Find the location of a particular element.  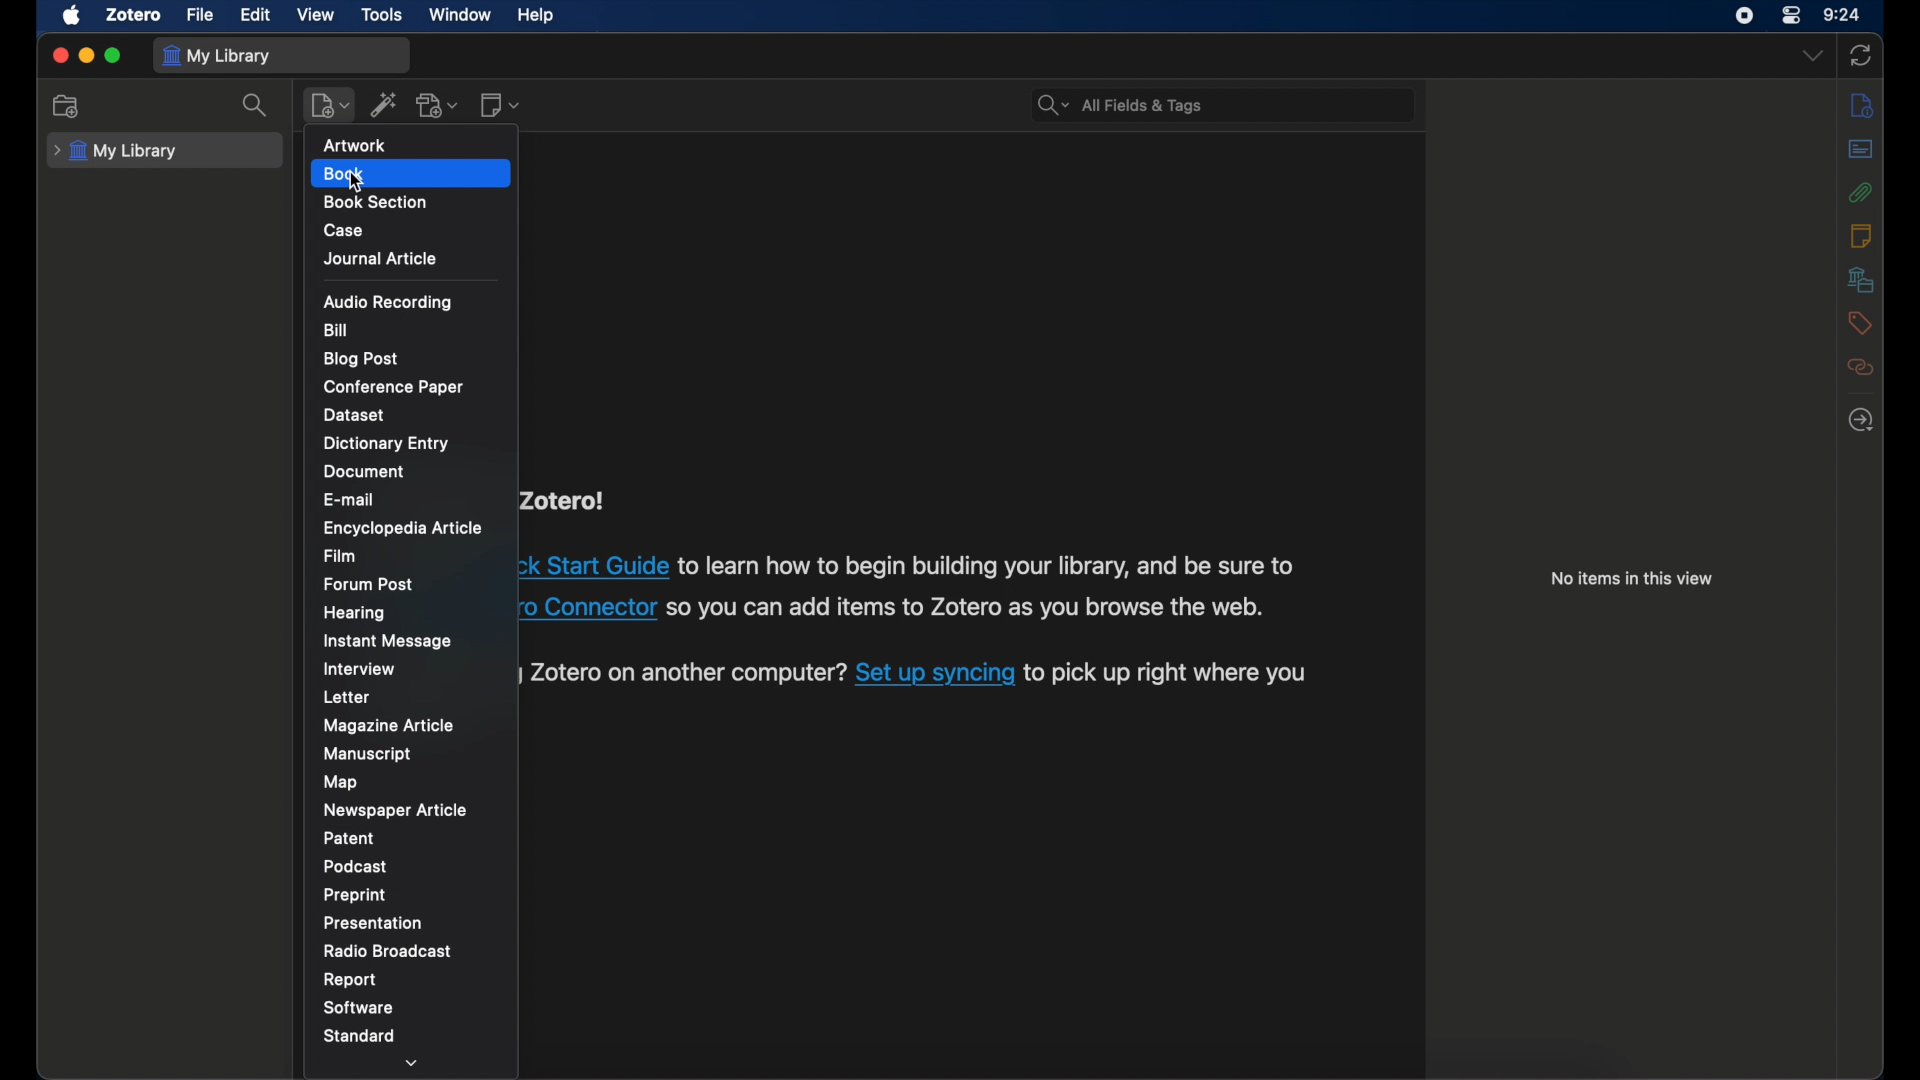

my library is located at coordinates (115, 152).